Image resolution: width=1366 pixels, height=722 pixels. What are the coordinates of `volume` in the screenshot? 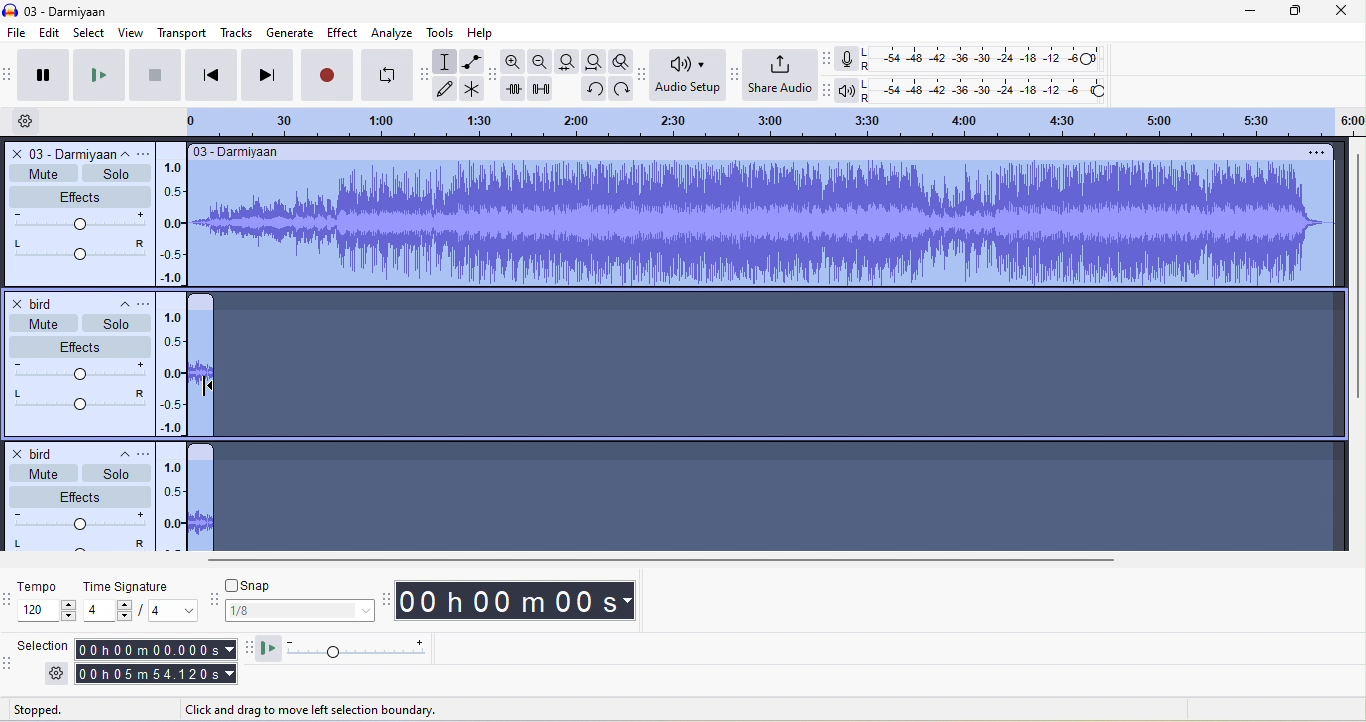 It's located at (78, 519).